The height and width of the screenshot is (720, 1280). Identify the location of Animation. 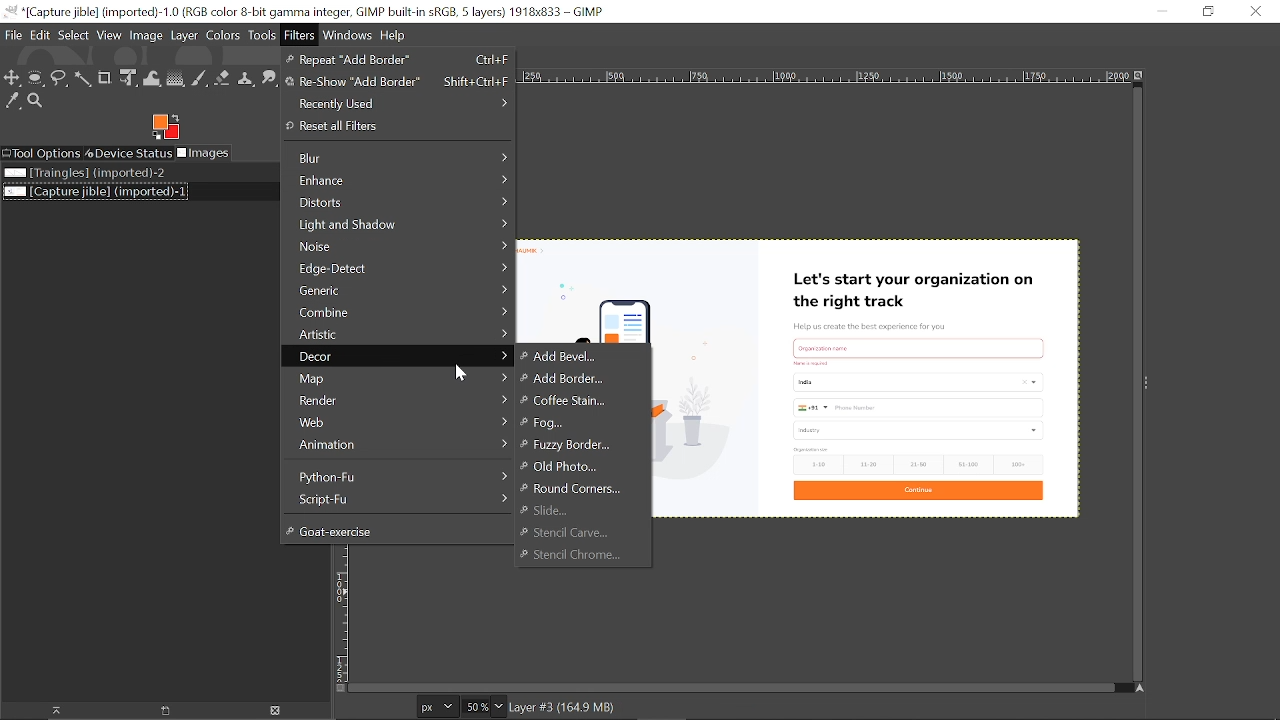
(397, 445).